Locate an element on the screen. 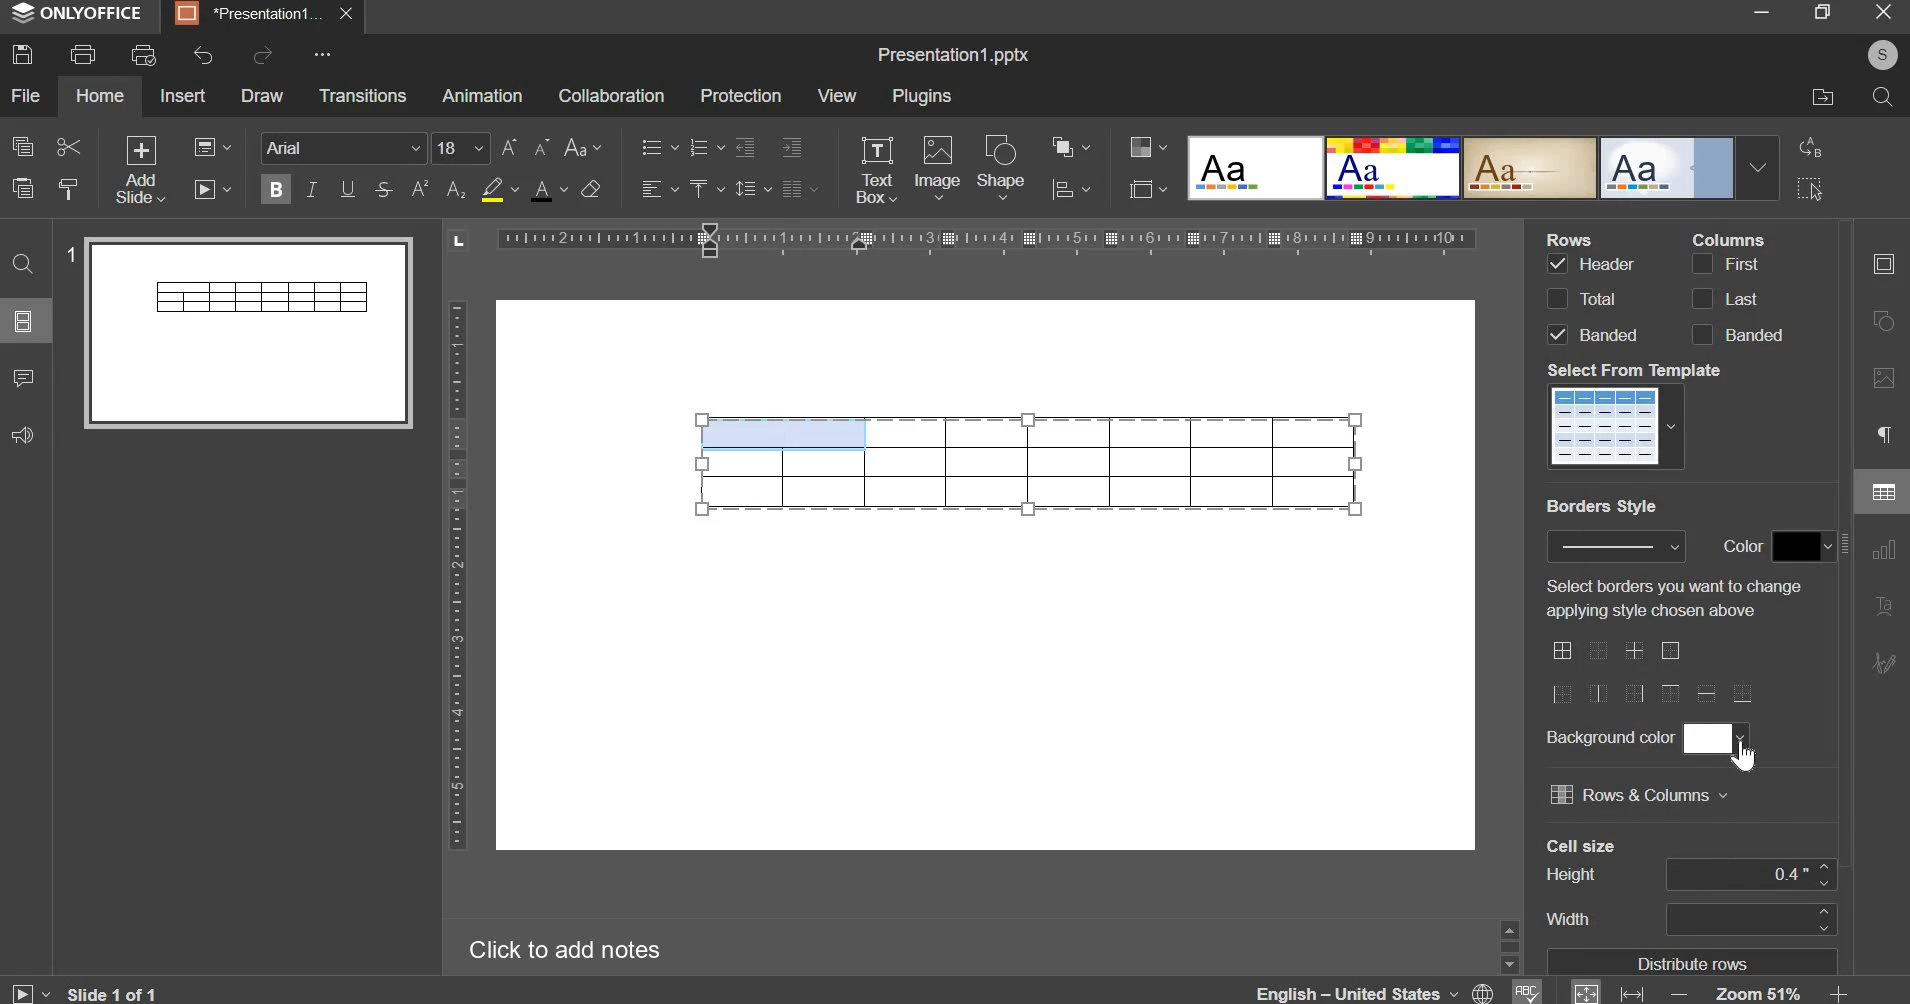 This screenshot has width=1910, height=1004. view is located at coordinates (837, 95).